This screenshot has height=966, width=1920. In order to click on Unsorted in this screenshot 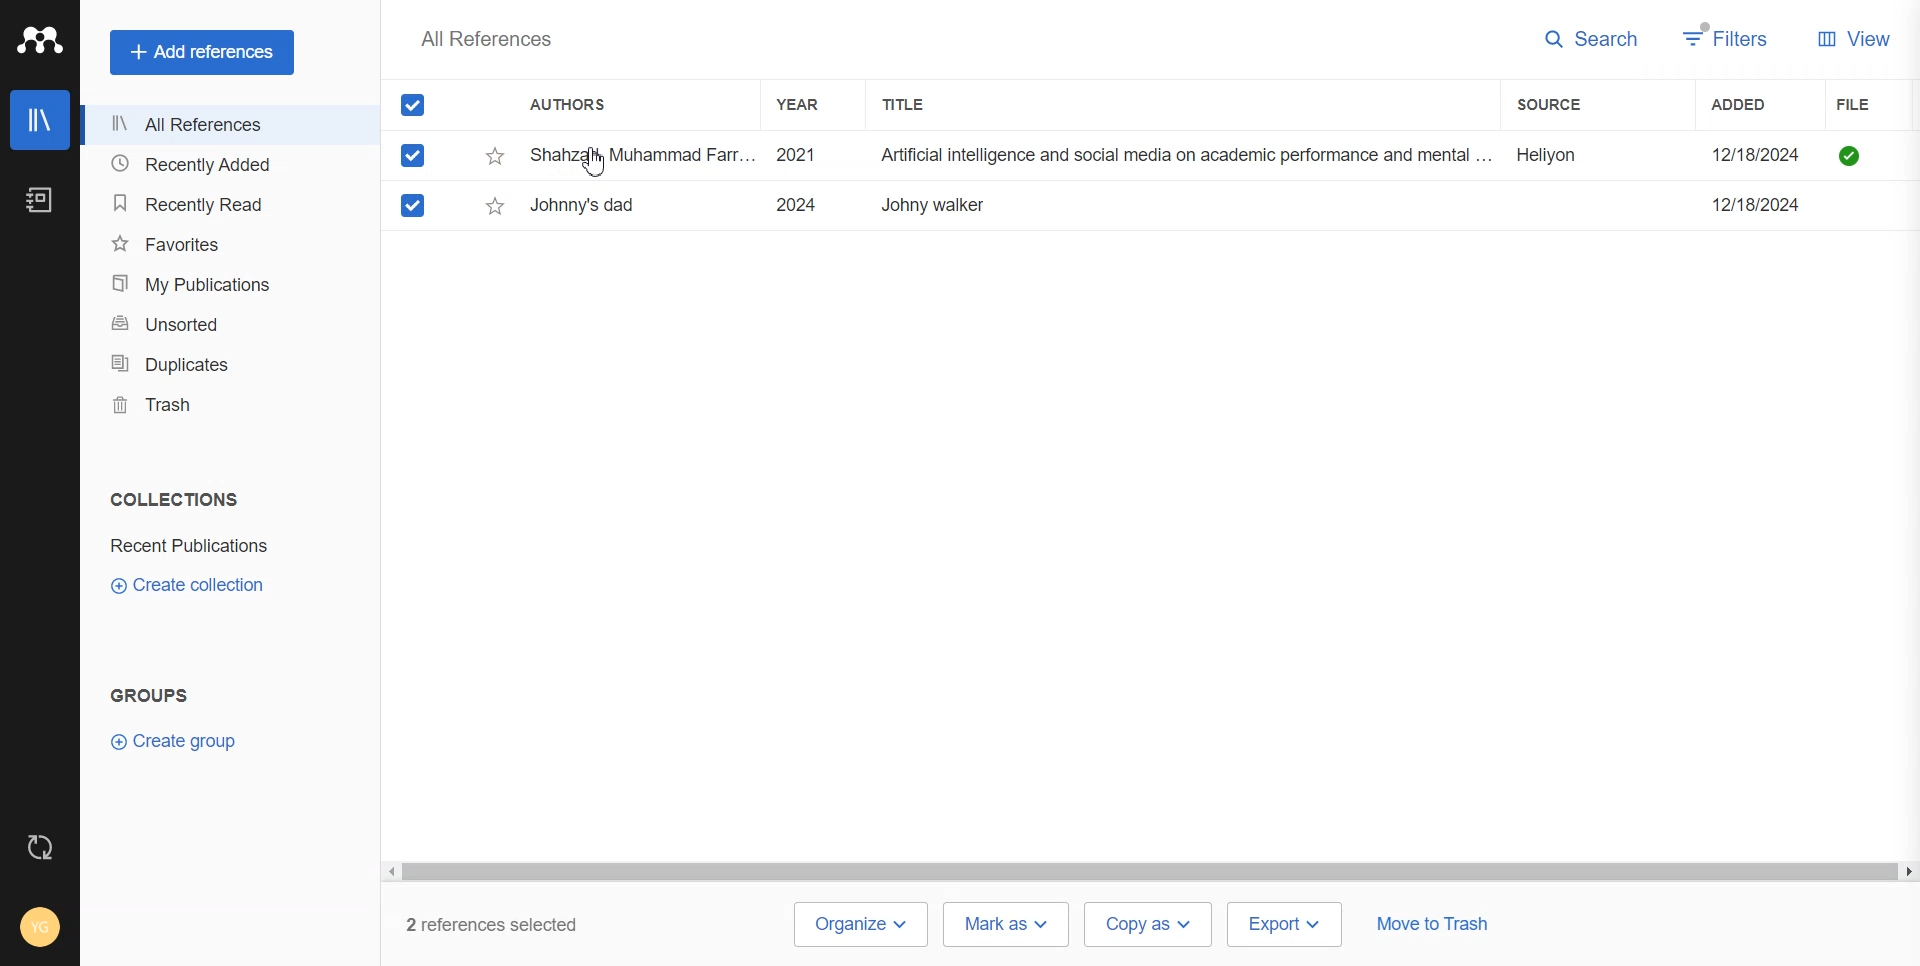, I will do `click(223, 324)`.